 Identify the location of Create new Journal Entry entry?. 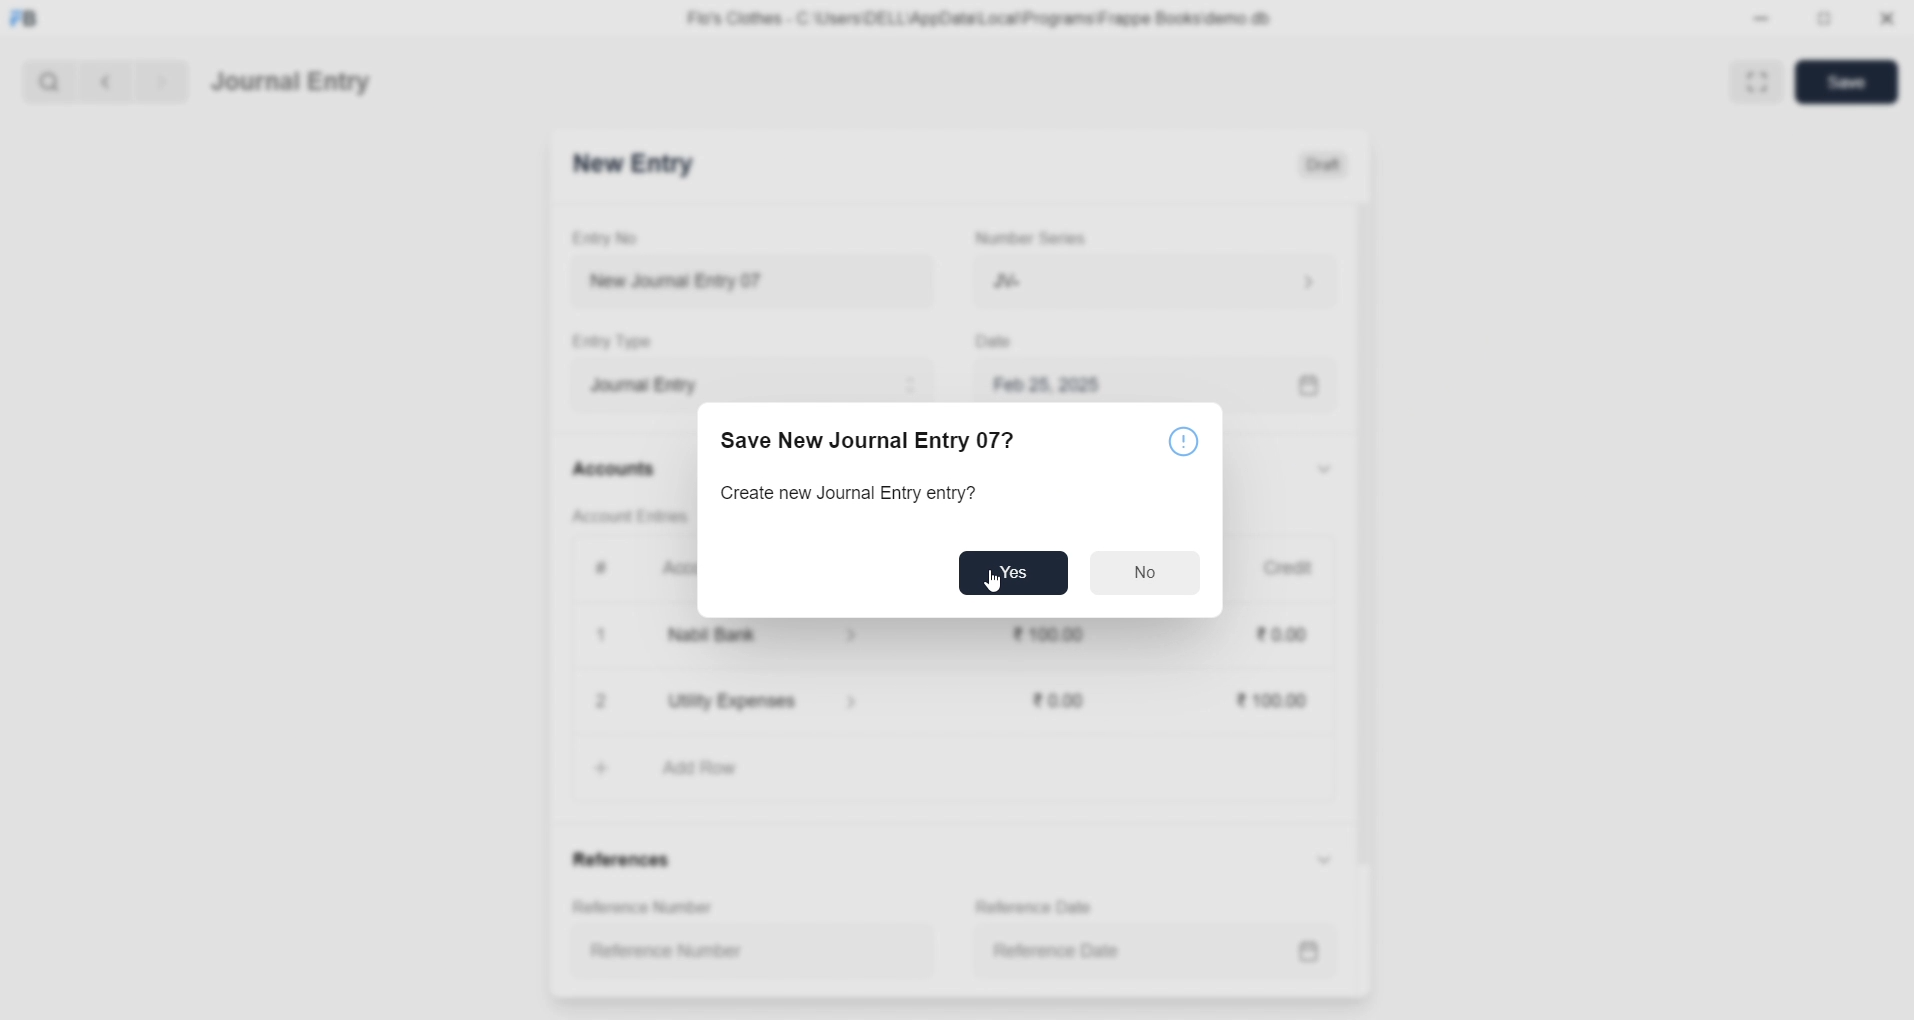
(853, 496).